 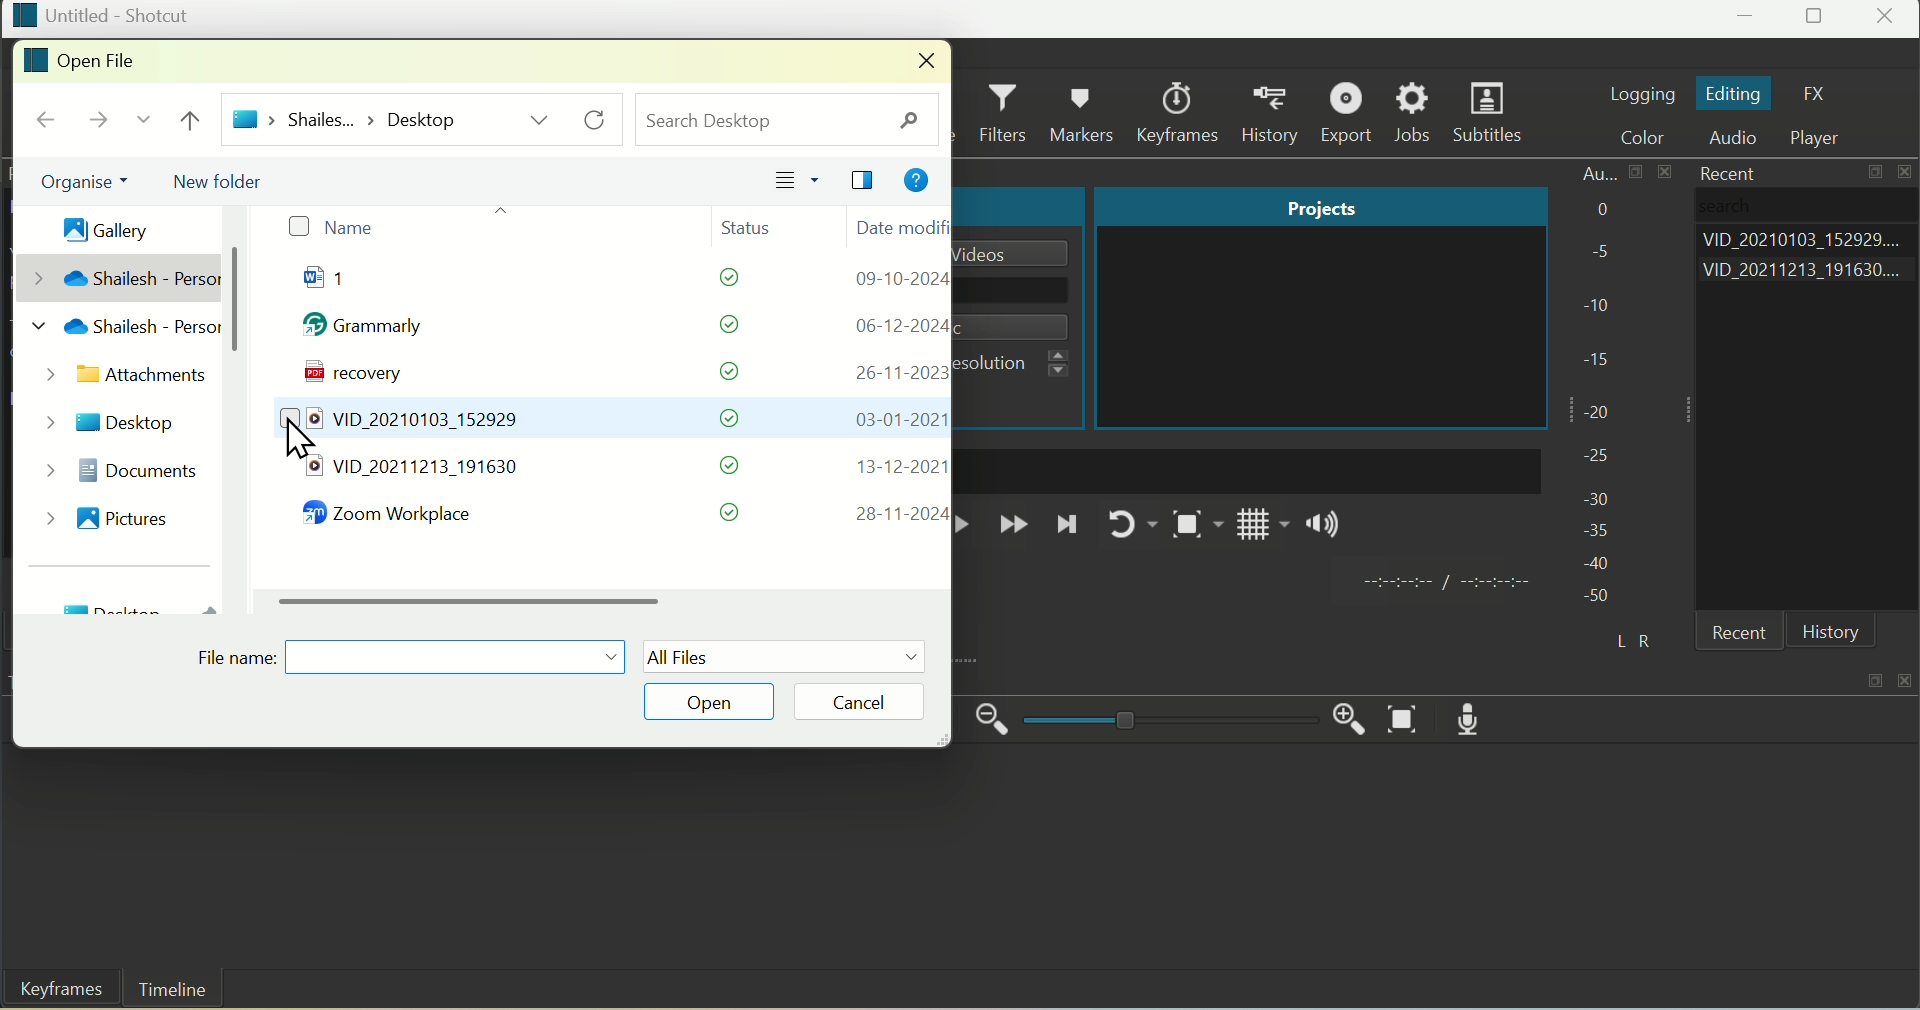 I want to click on Automatic means the resolutio, so click(x=1021, y=364).